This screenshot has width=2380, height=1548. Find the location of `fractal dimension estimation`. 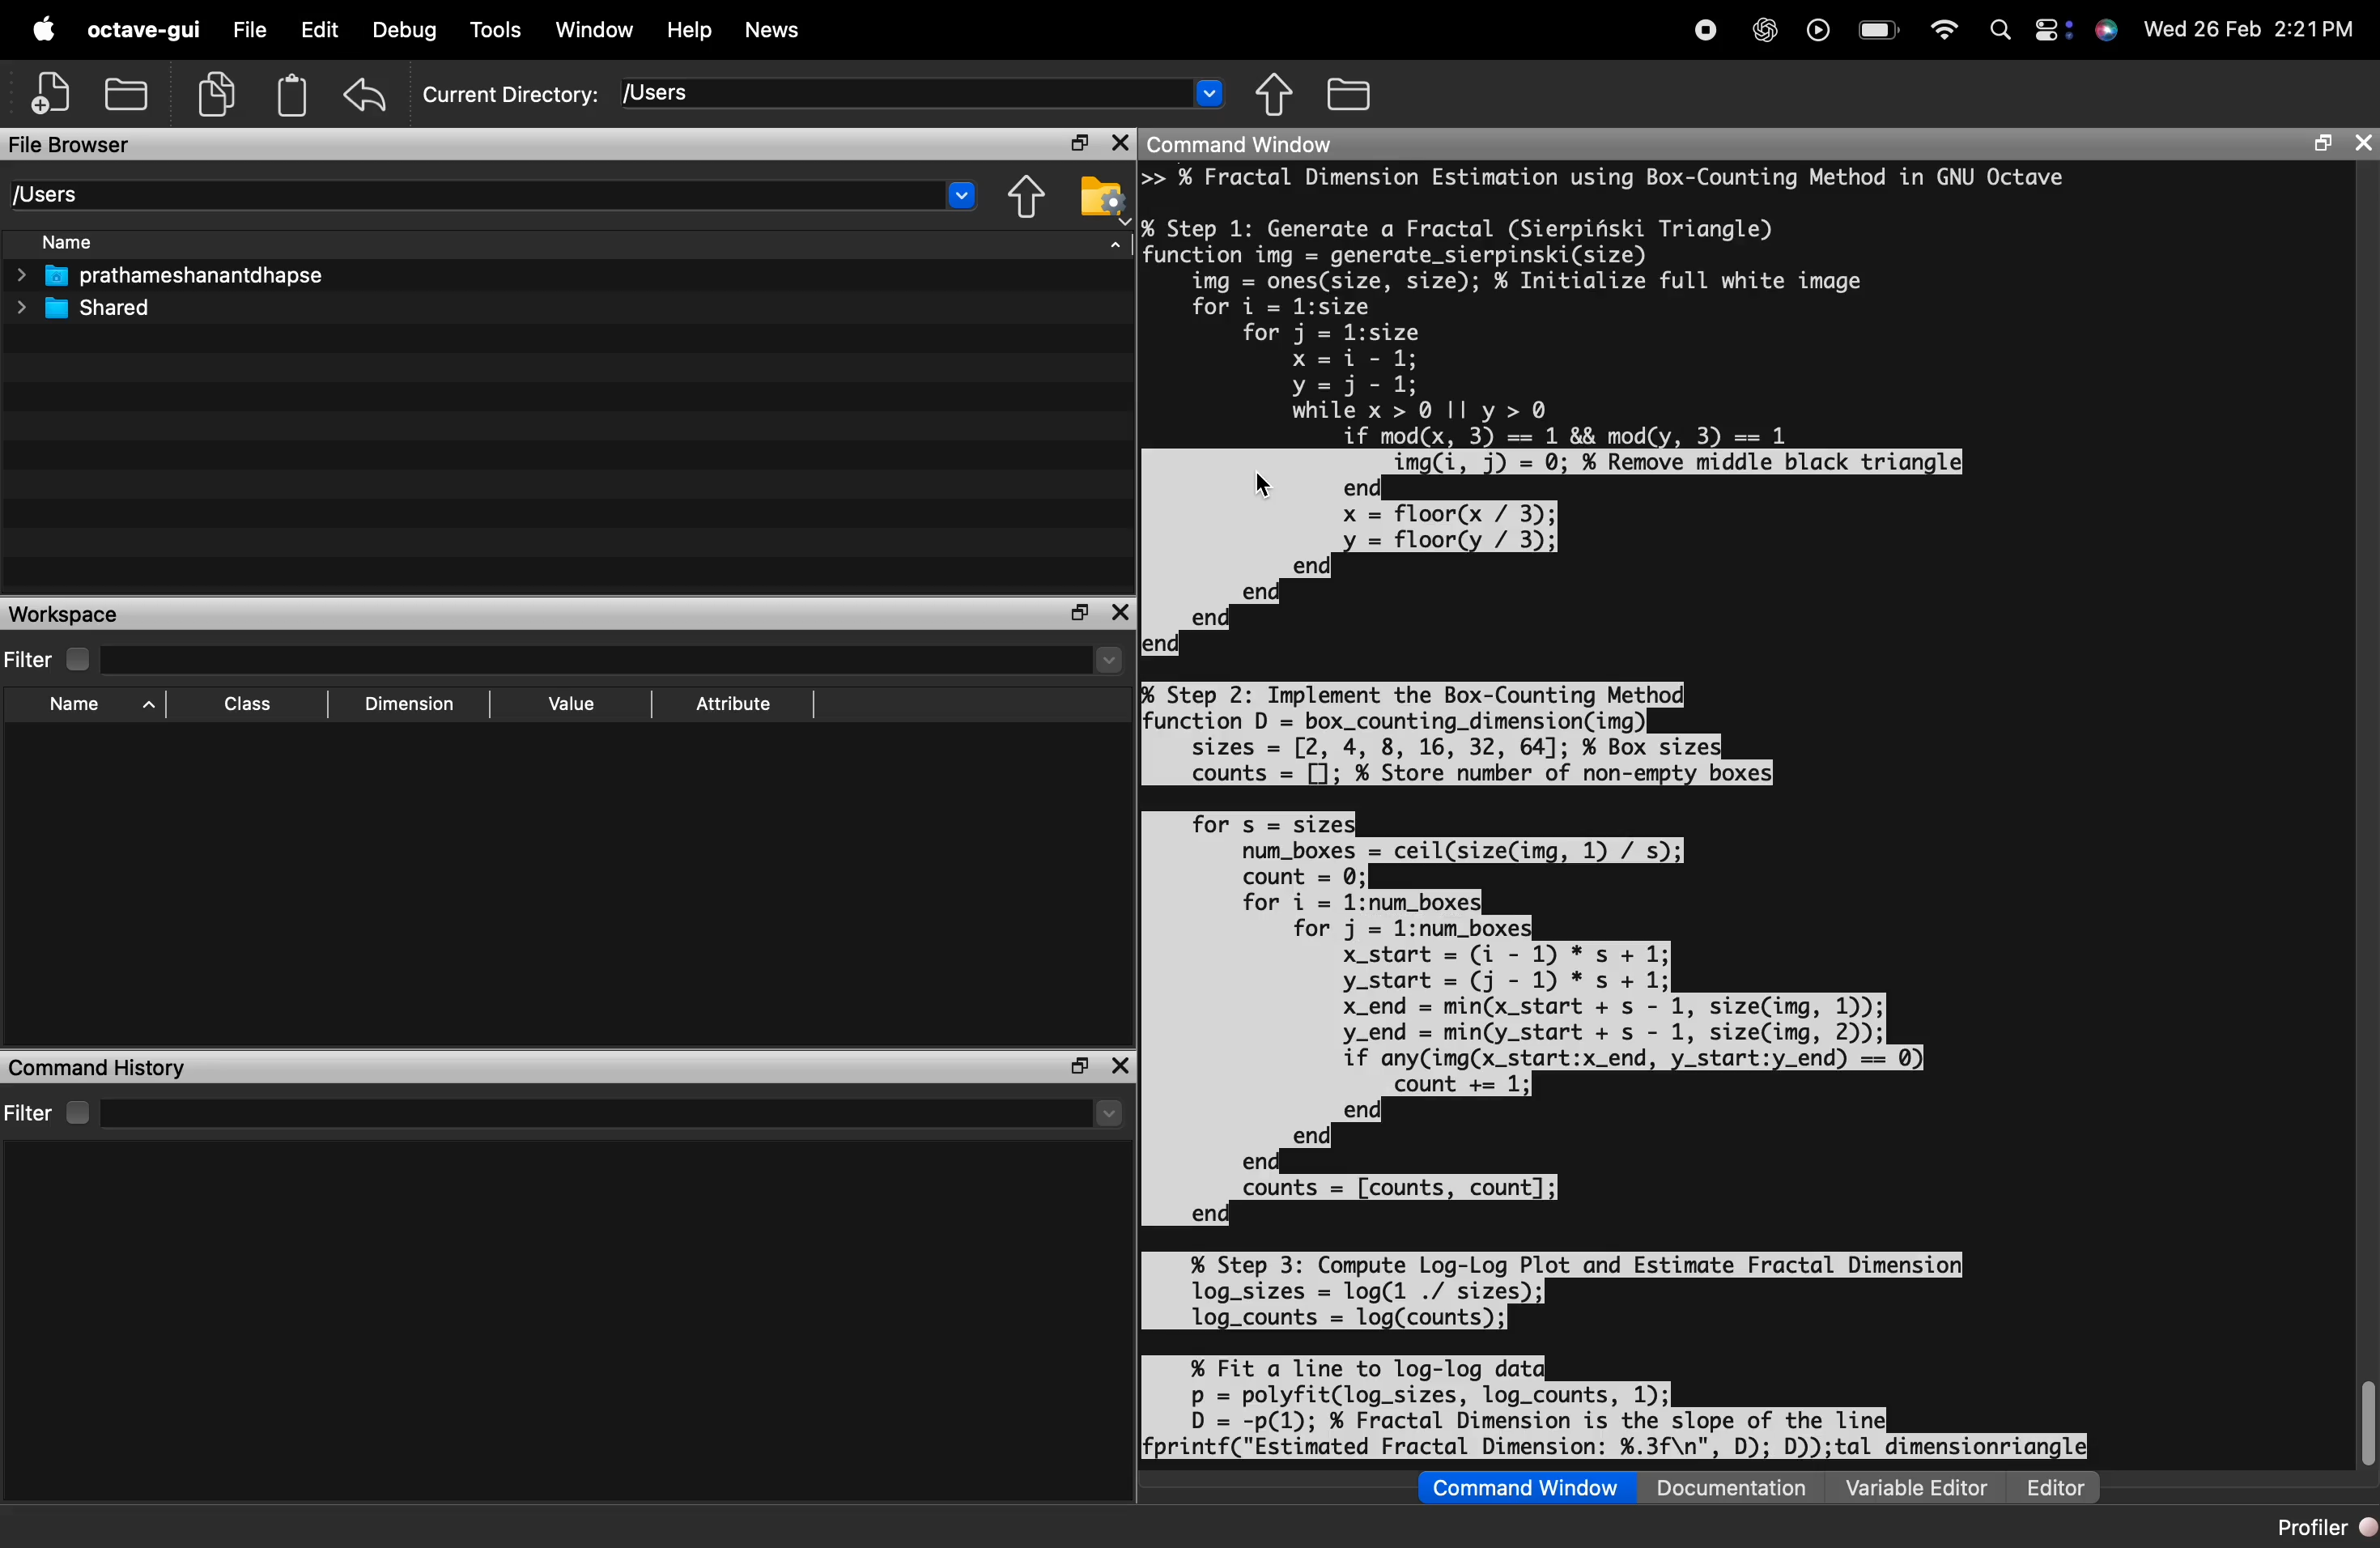

fractal dimension estimation is located at coordinates (1603, 179).